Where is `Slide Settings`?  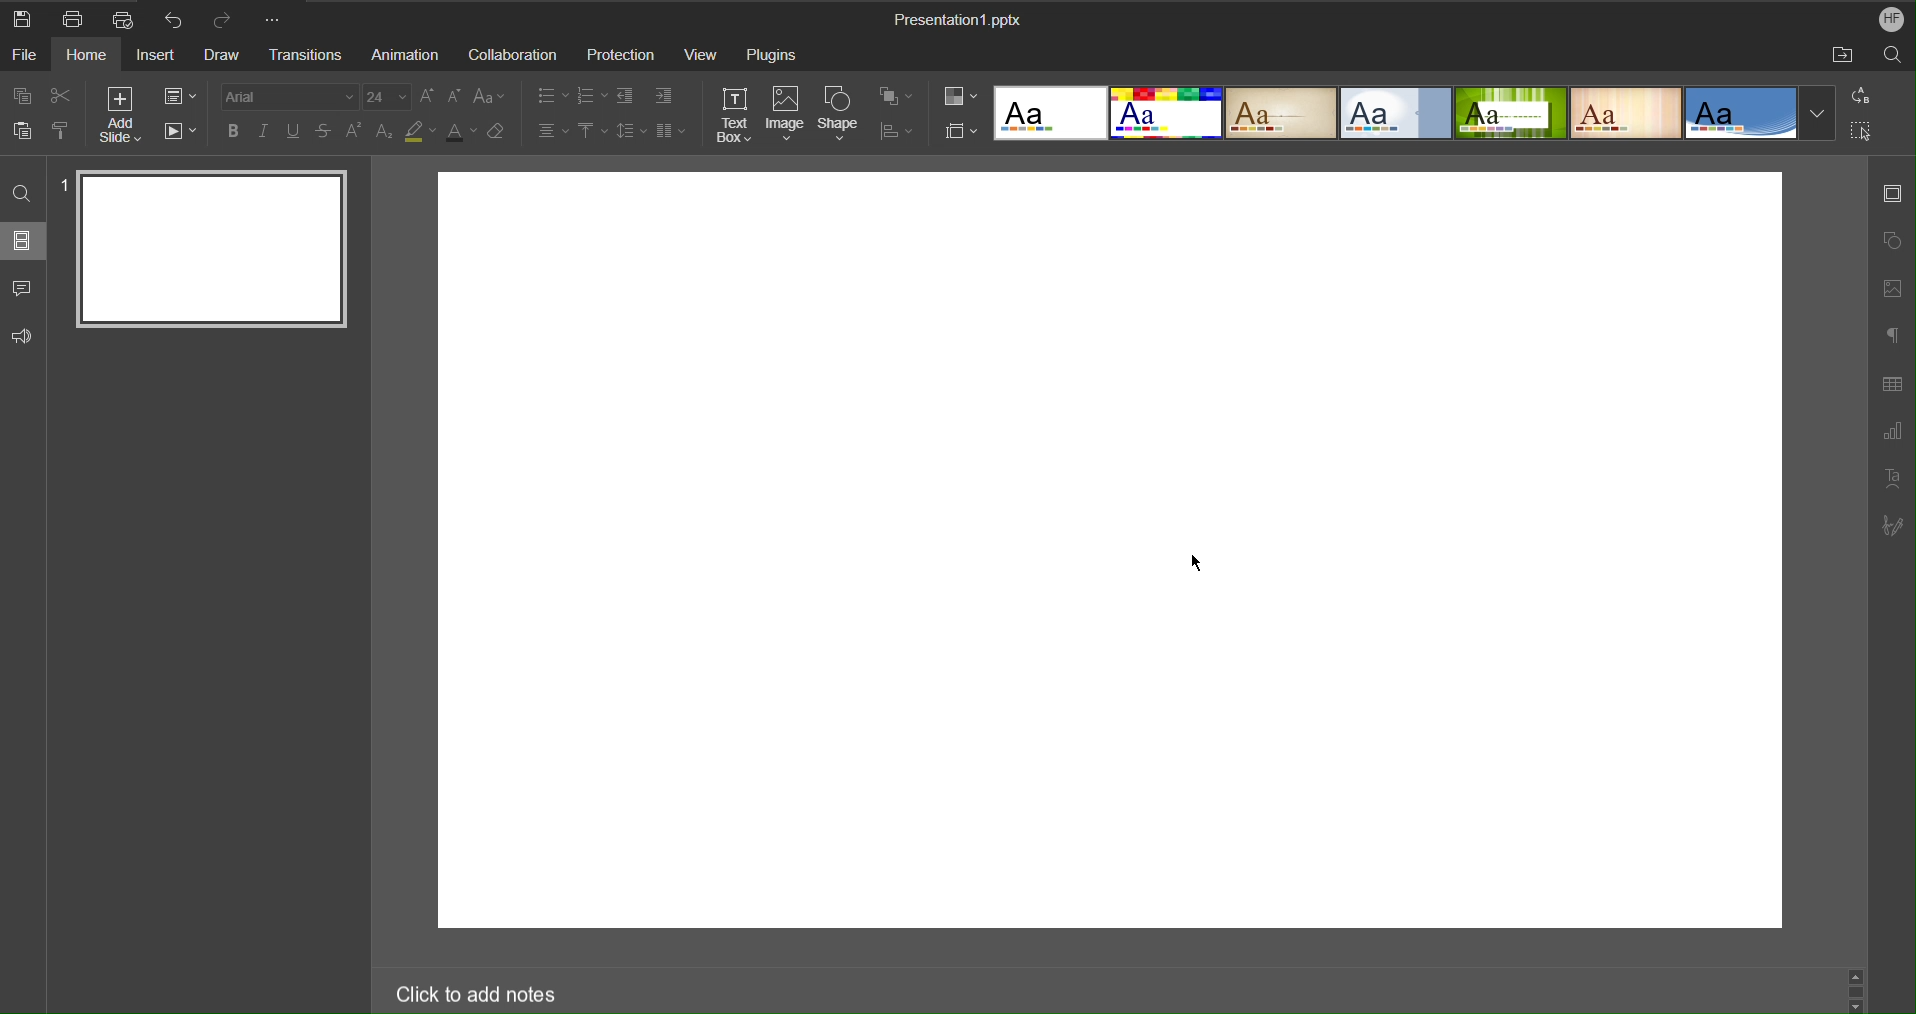
Slide Settings is located at coordinates (1894, 193).